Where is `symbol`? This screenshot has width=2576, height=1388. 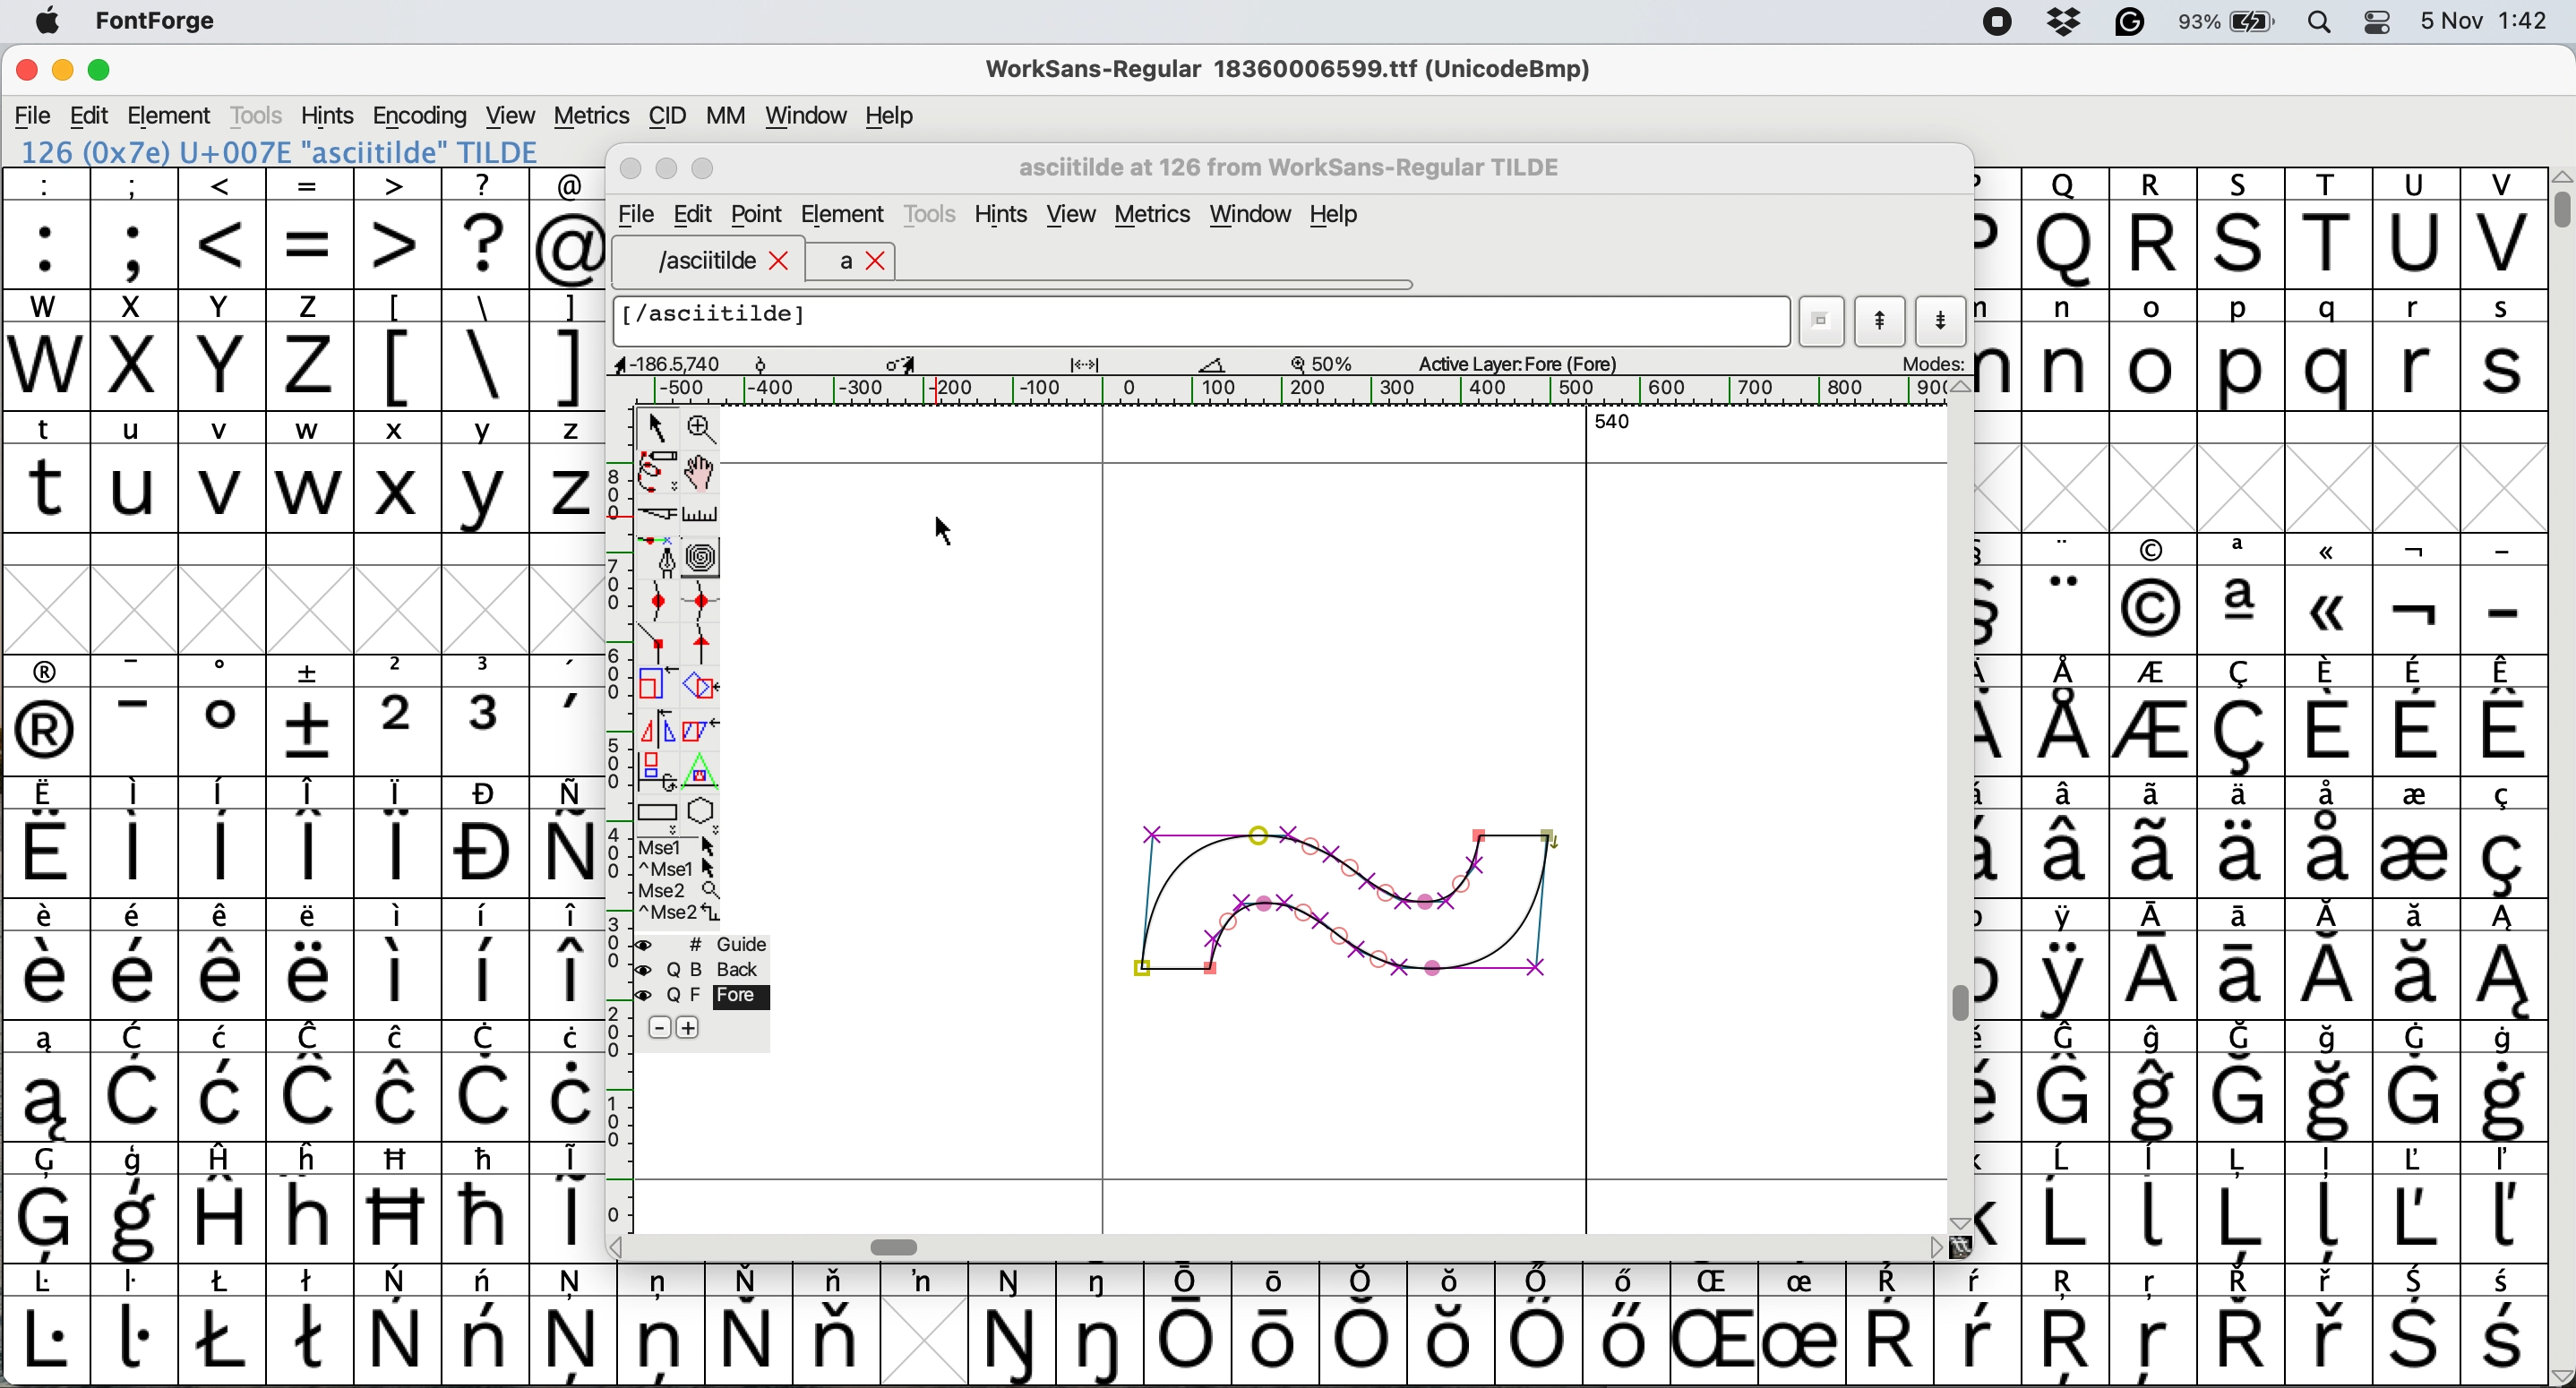 symbol is located at coordinates (2157, 838).